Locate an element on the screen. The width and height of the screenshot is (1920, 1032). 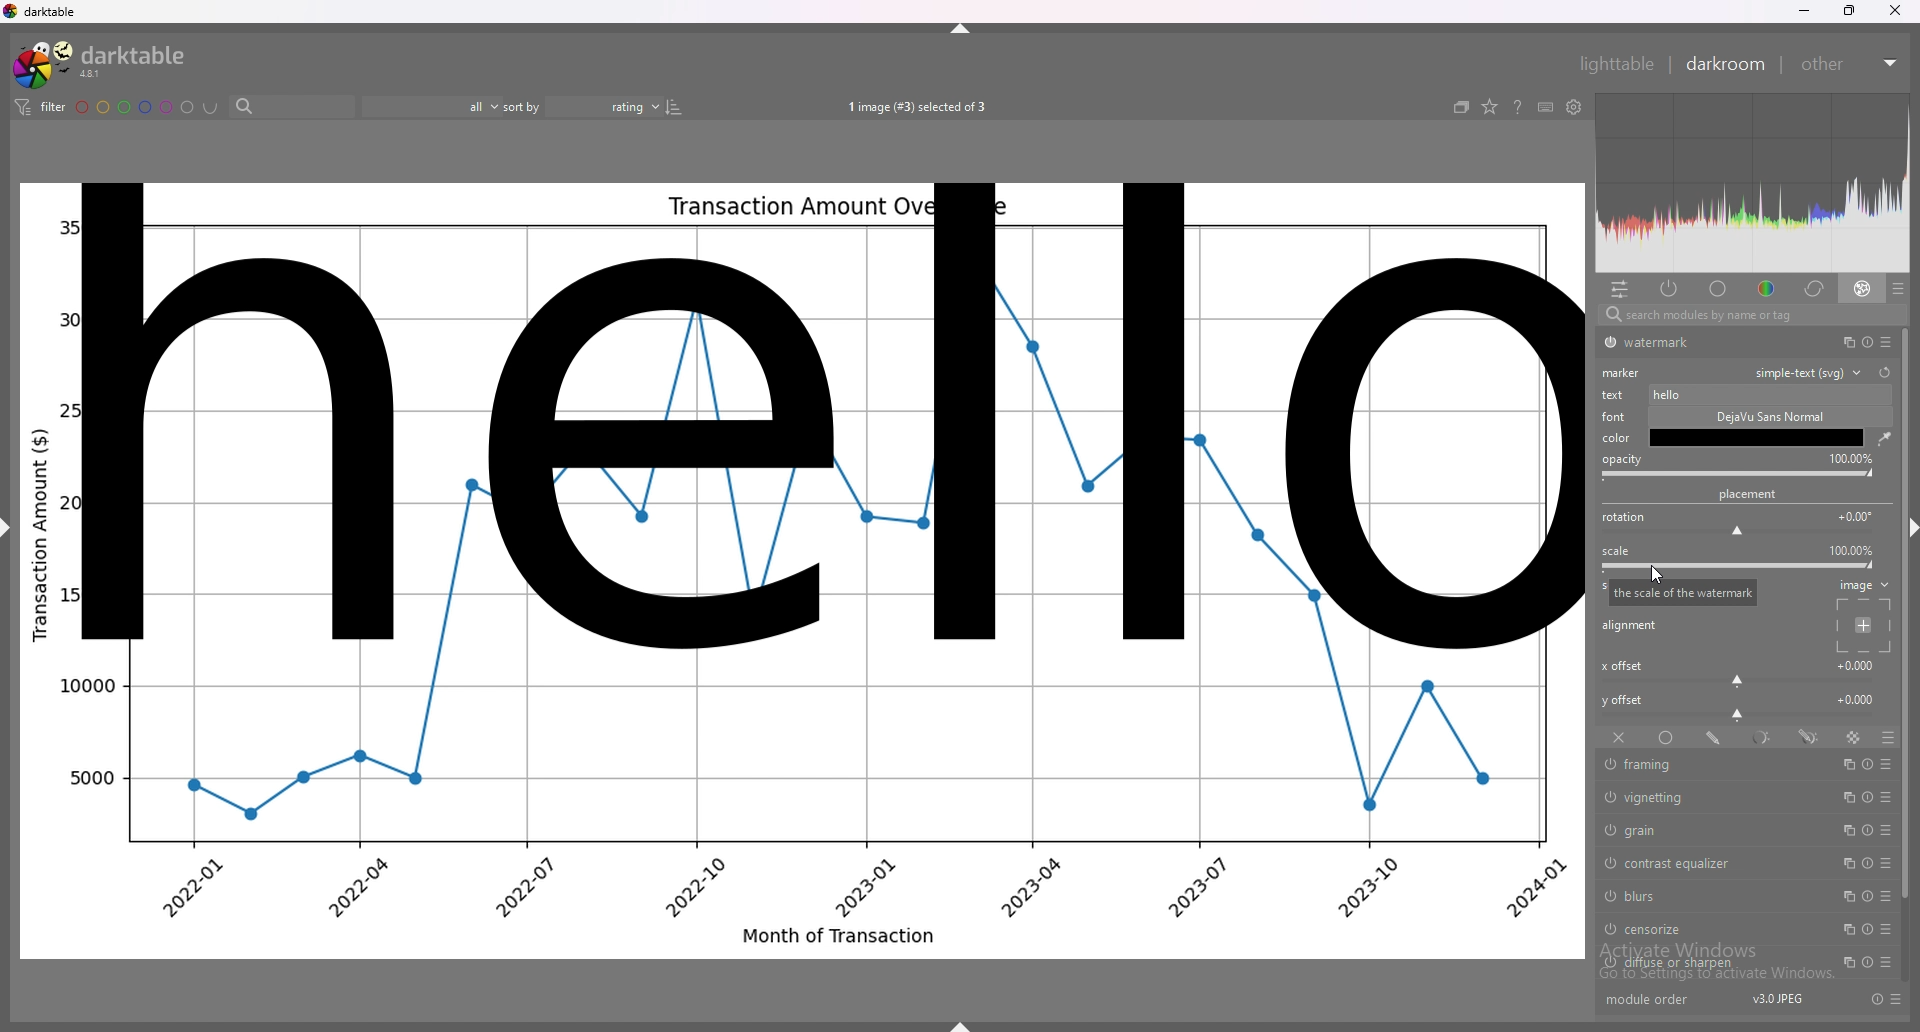
opacity is located at coordinates (1851, 458).